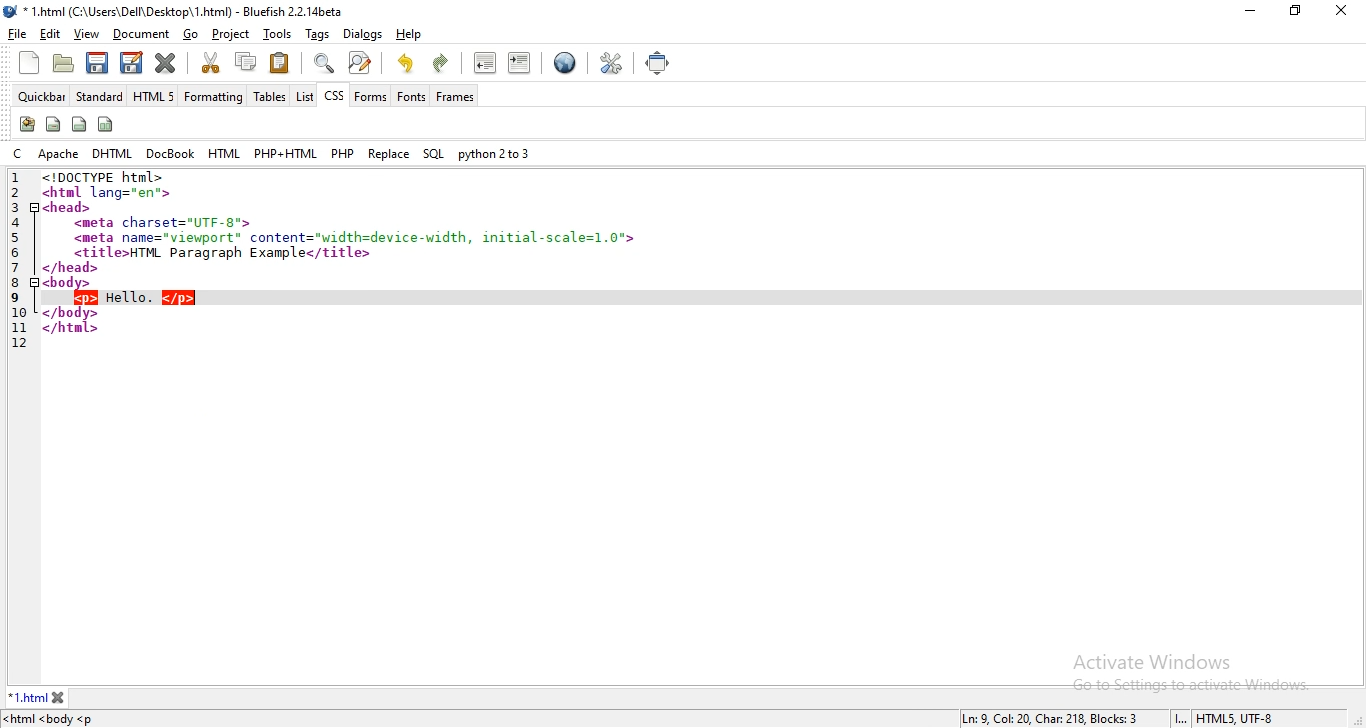 This screenshot has height=728, width=1366. Describe the element at coordinates (51, 33) in the screenshot. I see `edit` at that location.